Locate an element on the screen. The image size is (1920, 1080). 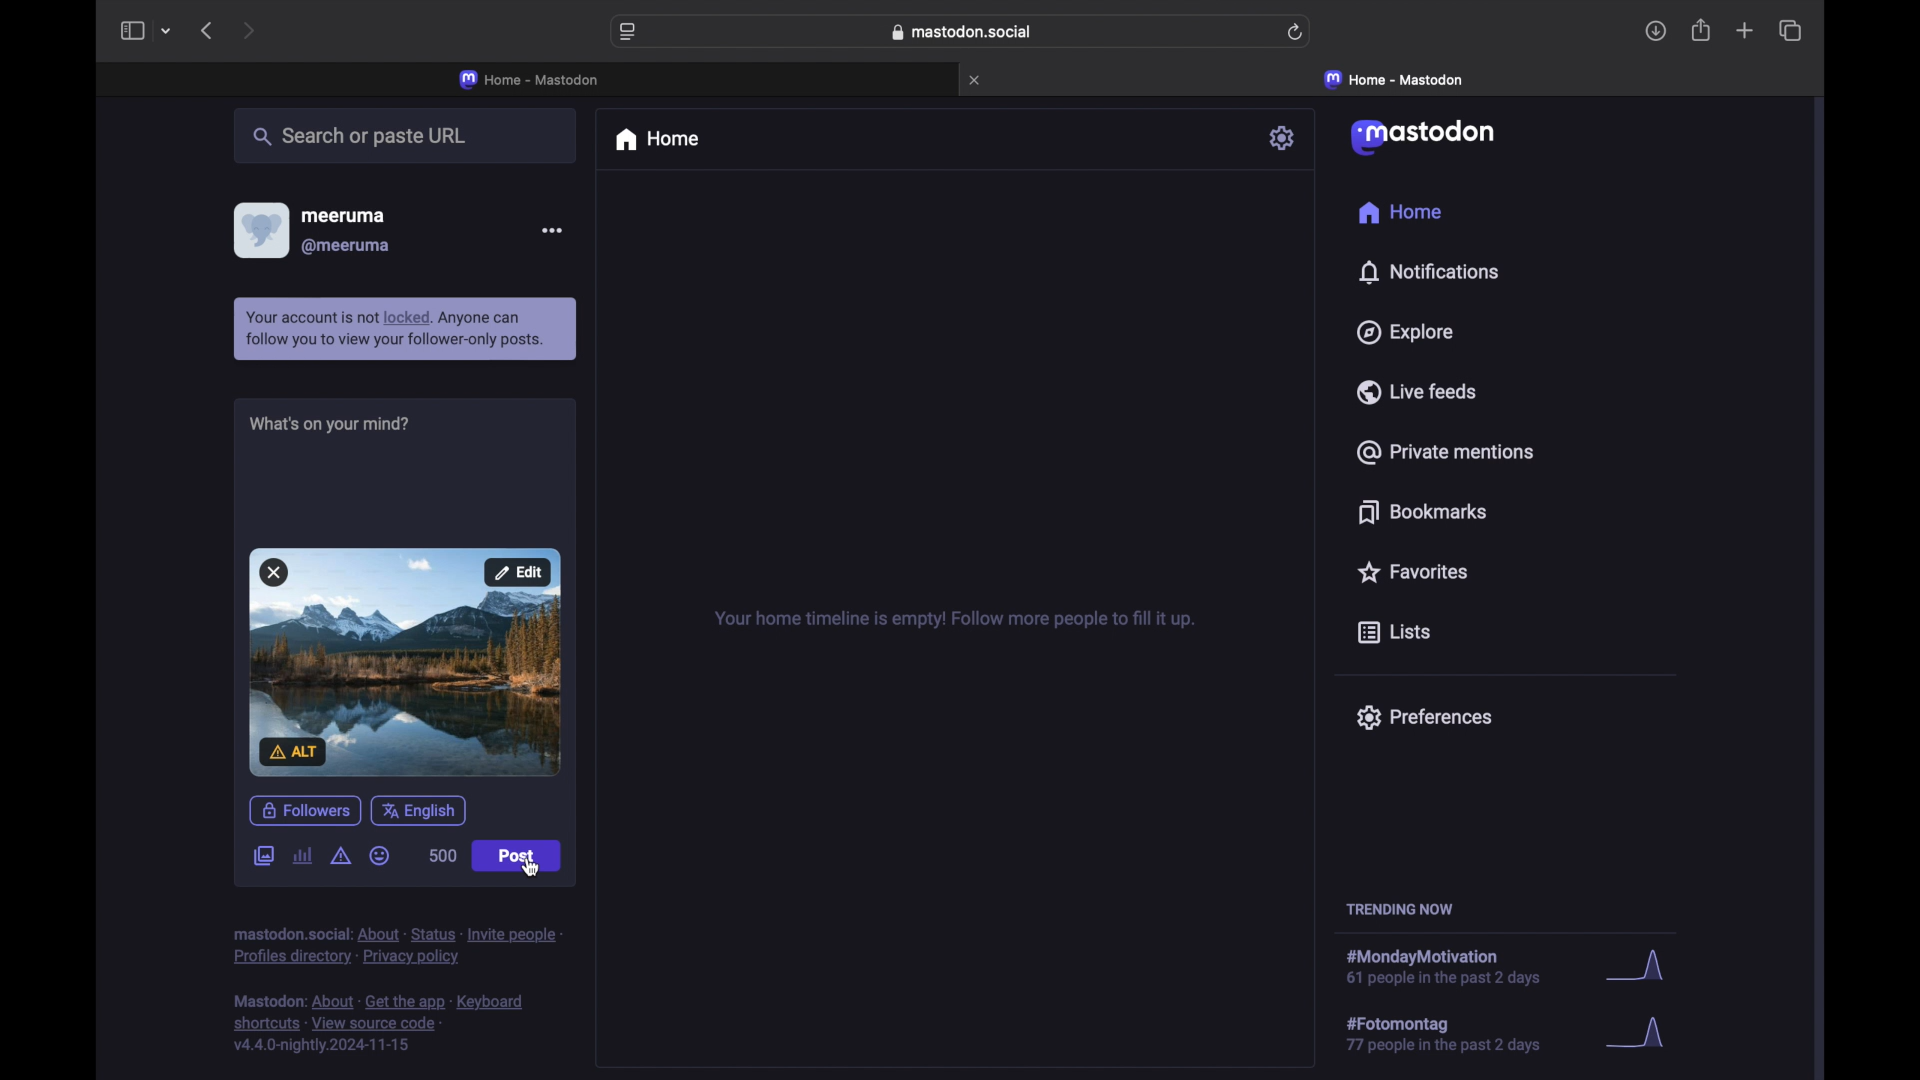
add  poll is located at coordinates (302, 857).